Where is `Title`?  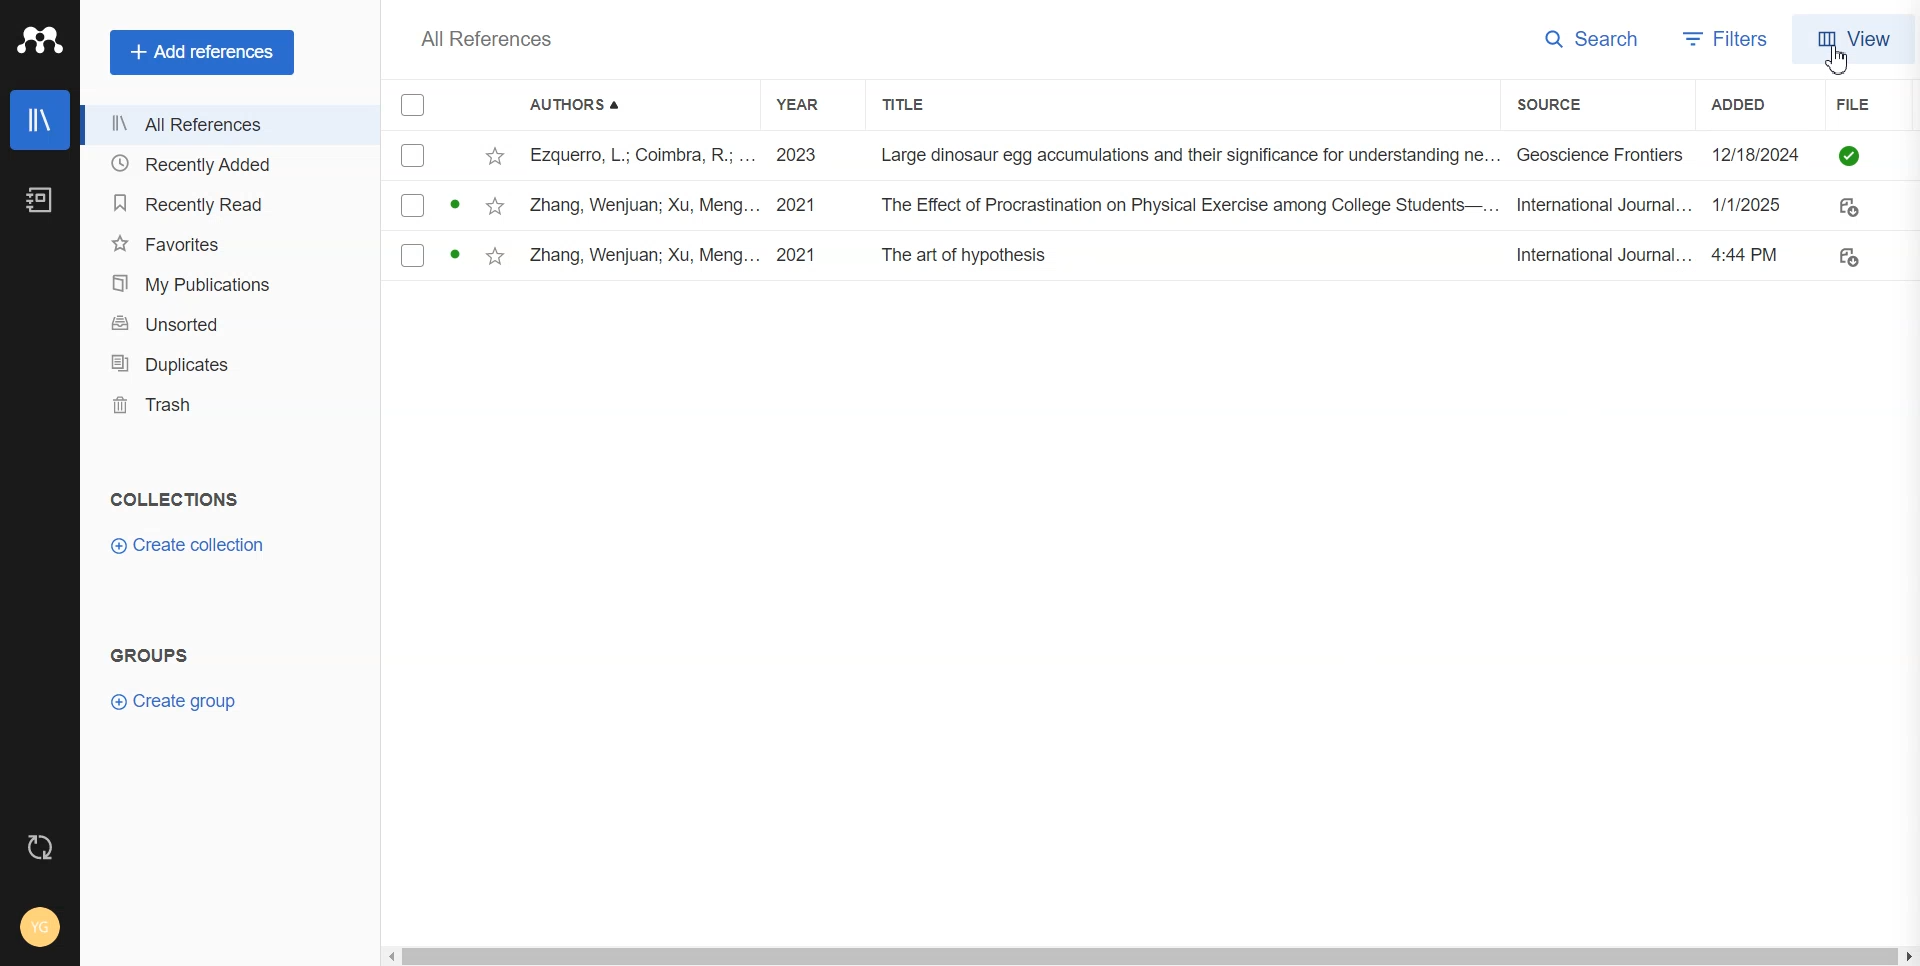
Title is located at coordinates (921, 105).